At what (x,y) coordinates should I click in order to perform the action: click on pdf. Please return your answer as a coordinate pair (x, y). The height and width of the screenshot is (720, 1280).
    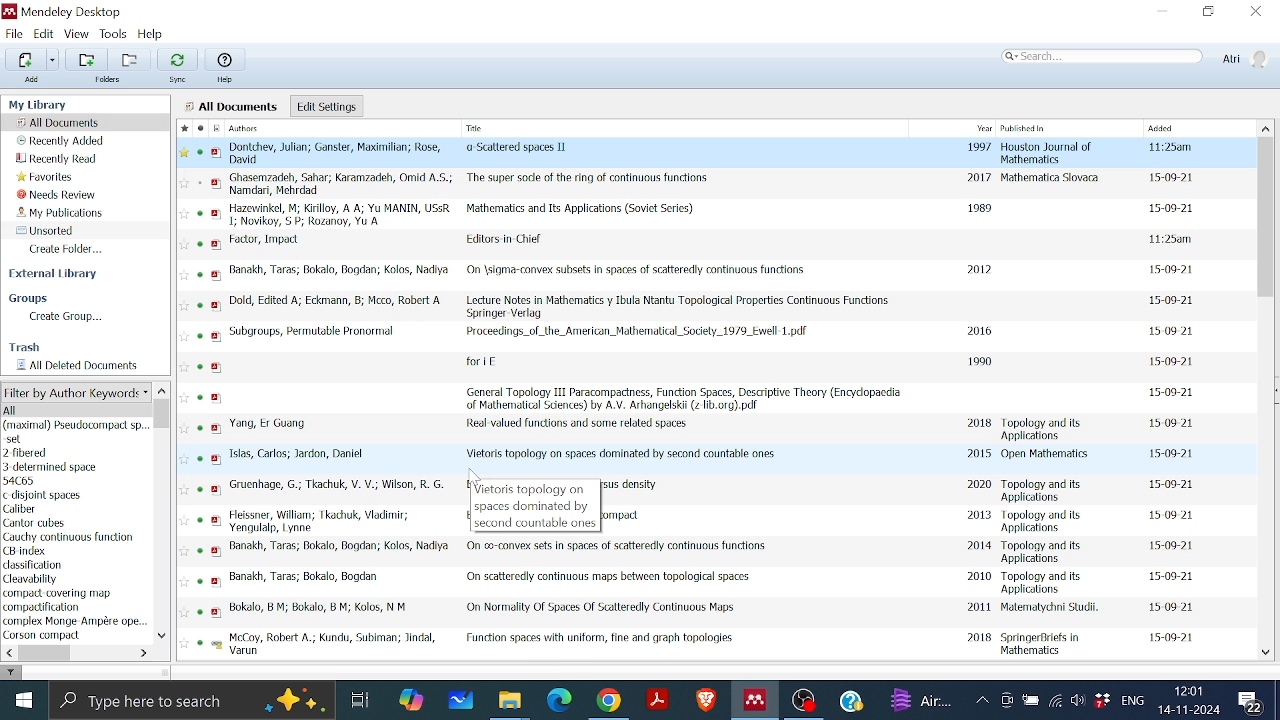
    Looking at the image, I should click on (220, 521).